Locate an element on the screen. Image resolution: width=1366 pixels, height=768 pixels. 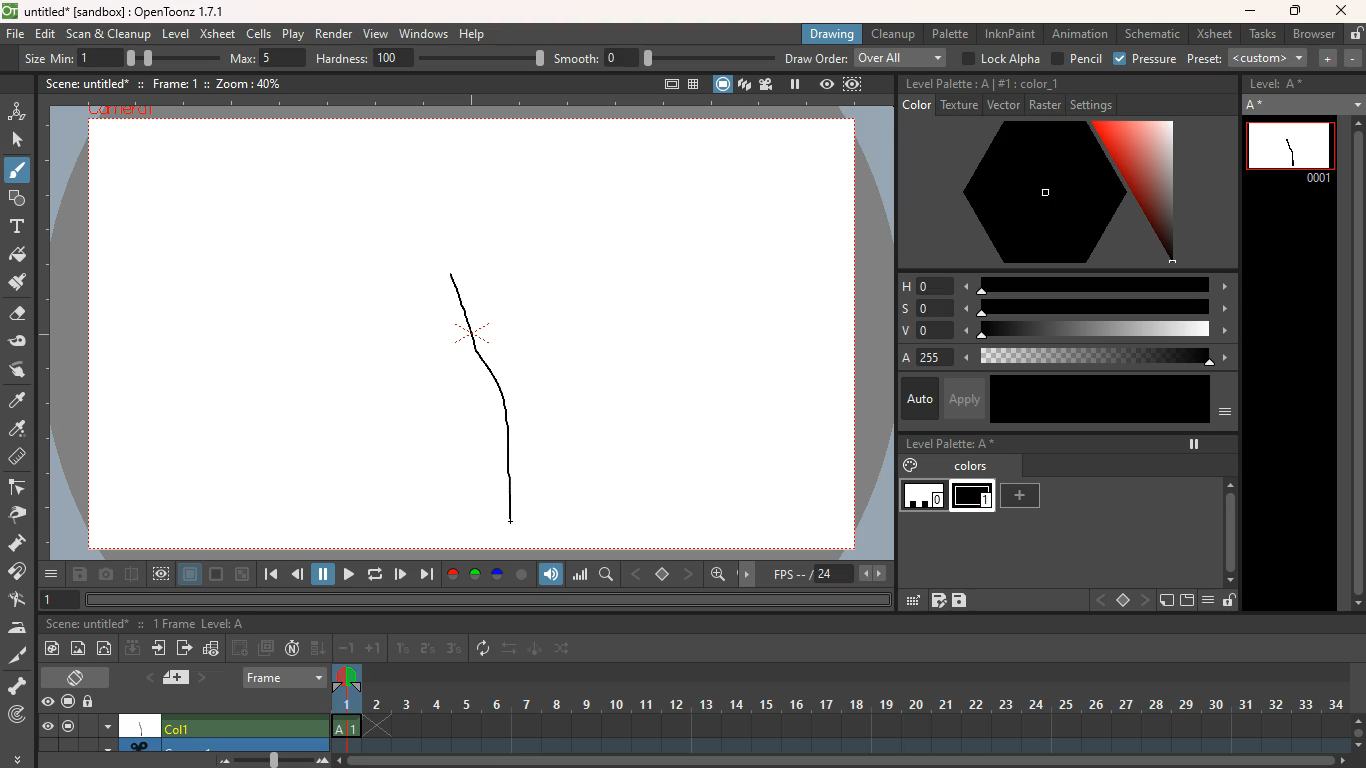
minus is located at coordinates (1353, 58).